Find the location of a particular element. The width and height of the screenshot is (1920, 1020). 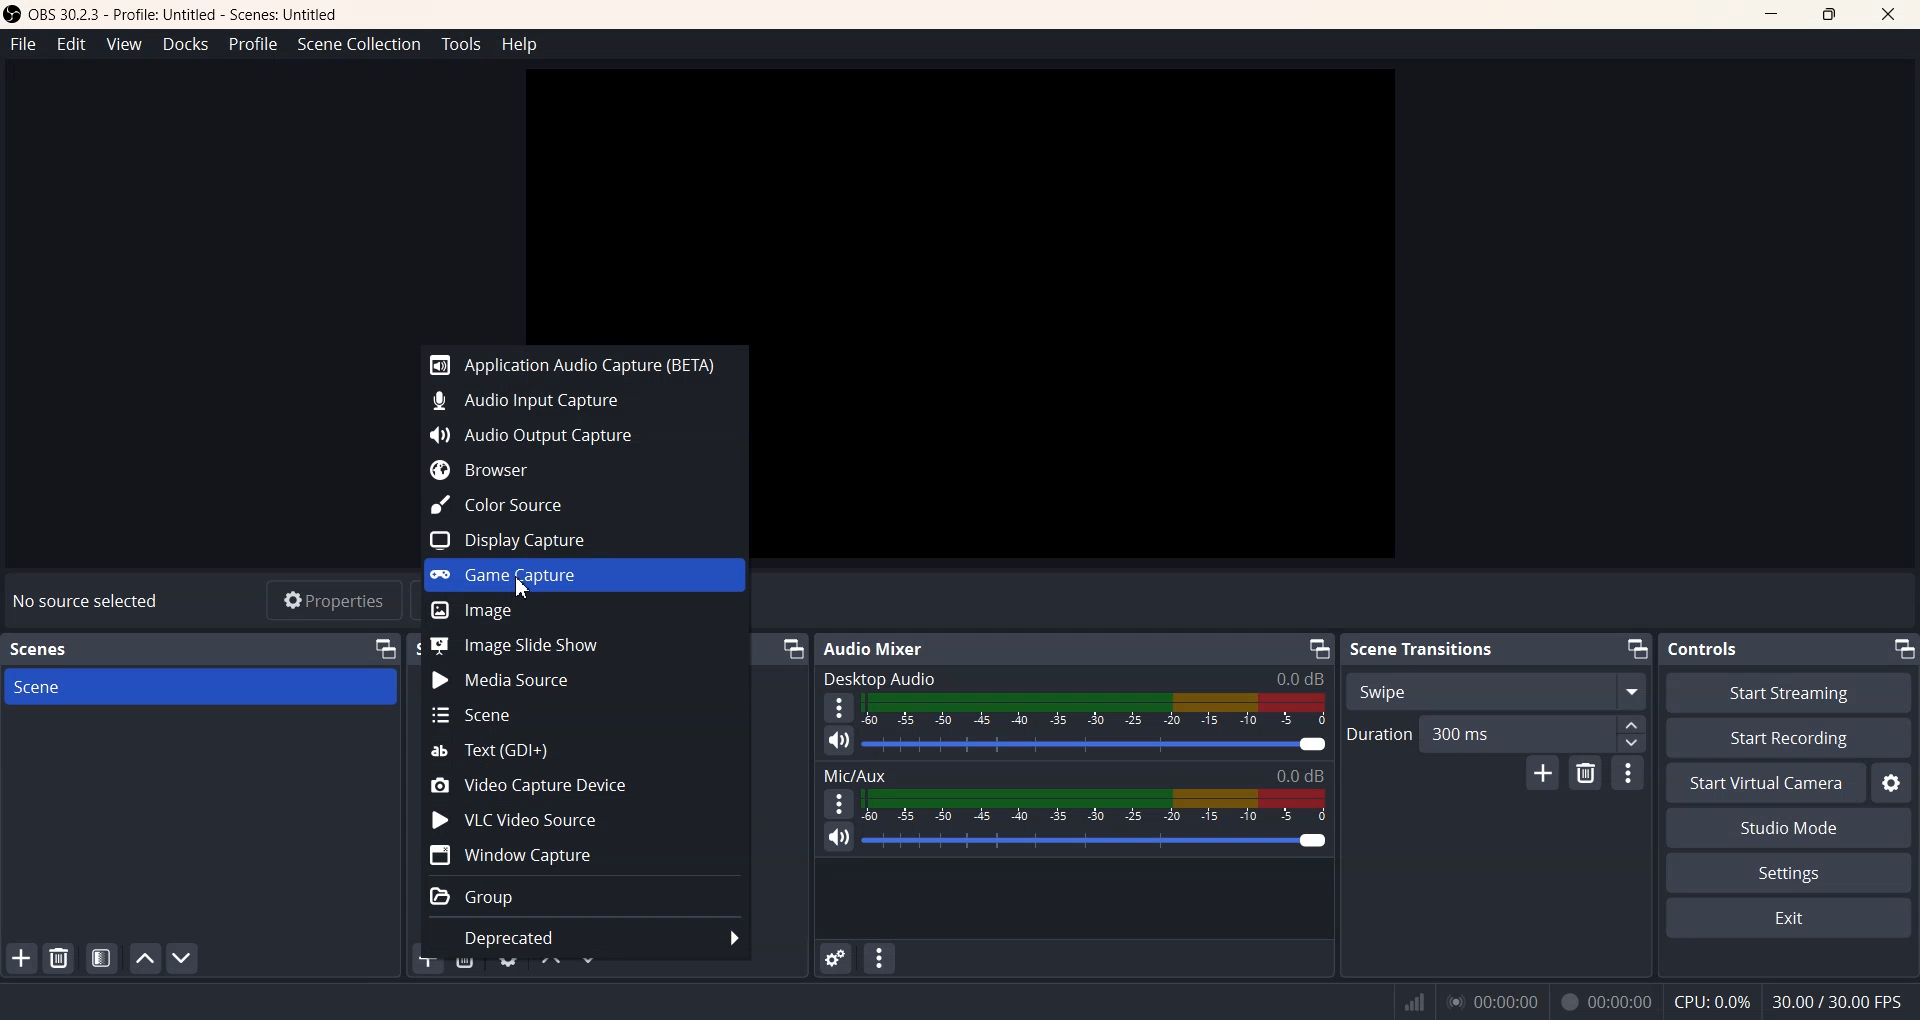

Text is located at coordinates (878, 649).